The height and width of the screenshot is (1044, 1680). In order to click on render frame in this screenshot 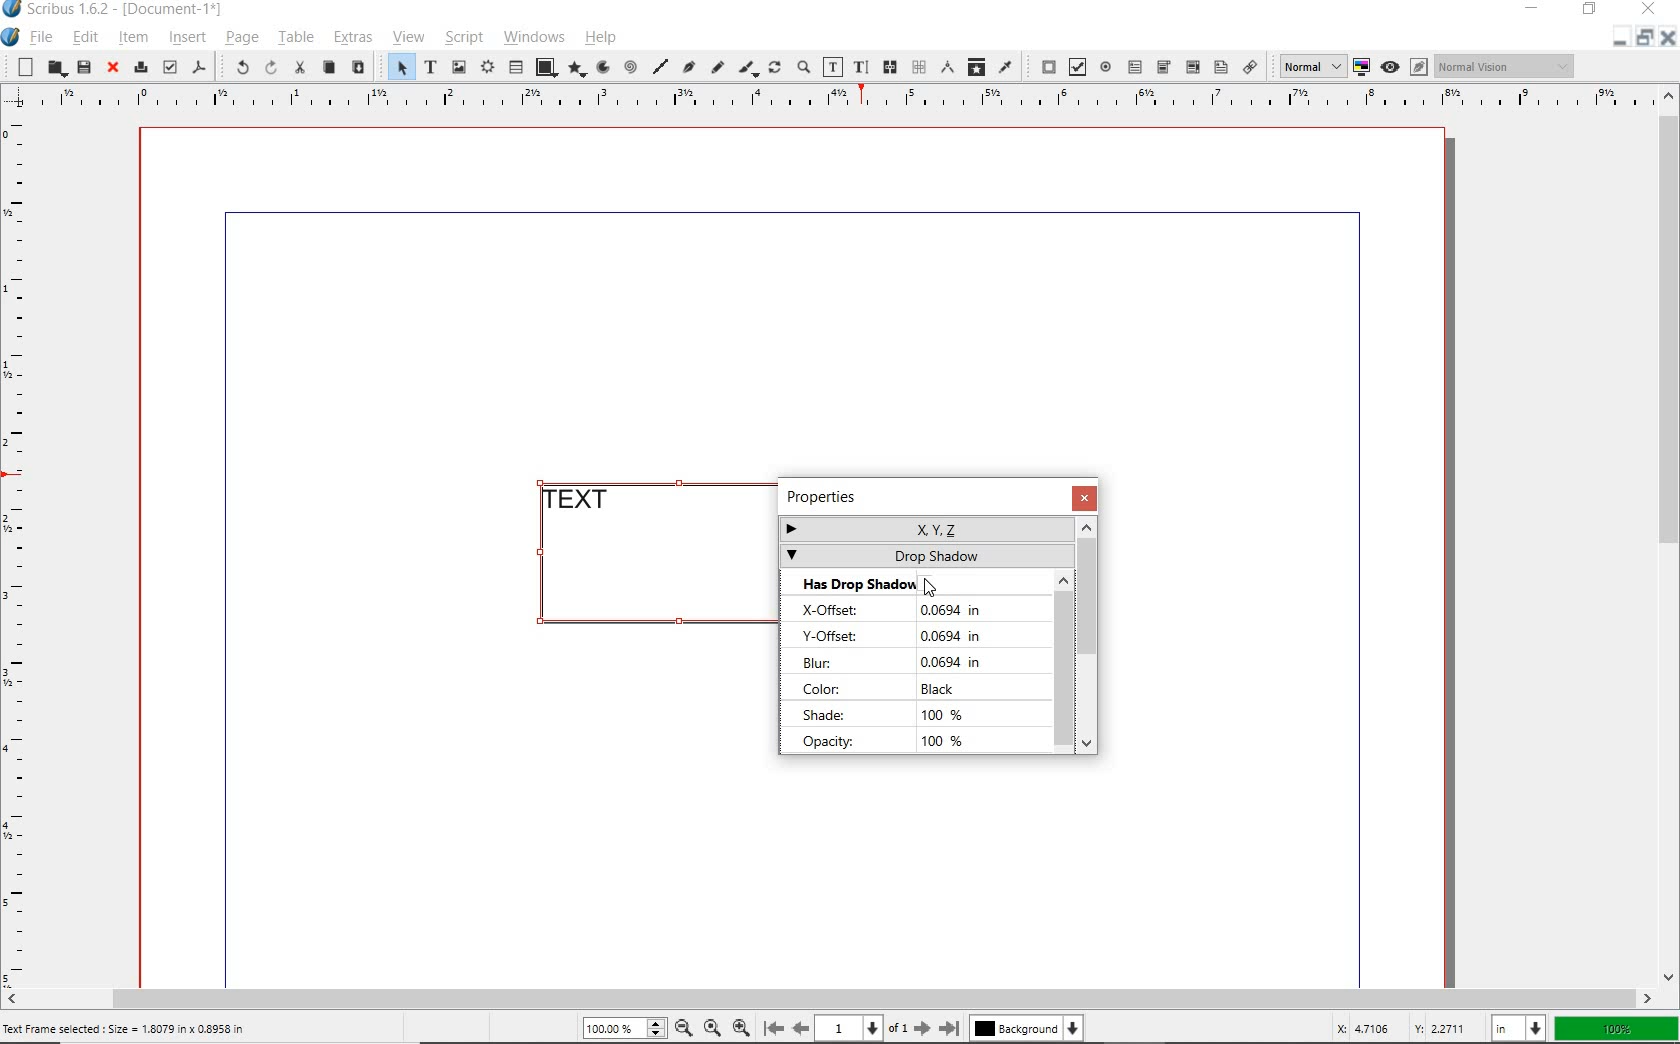, I will do `click(486, 69)`.